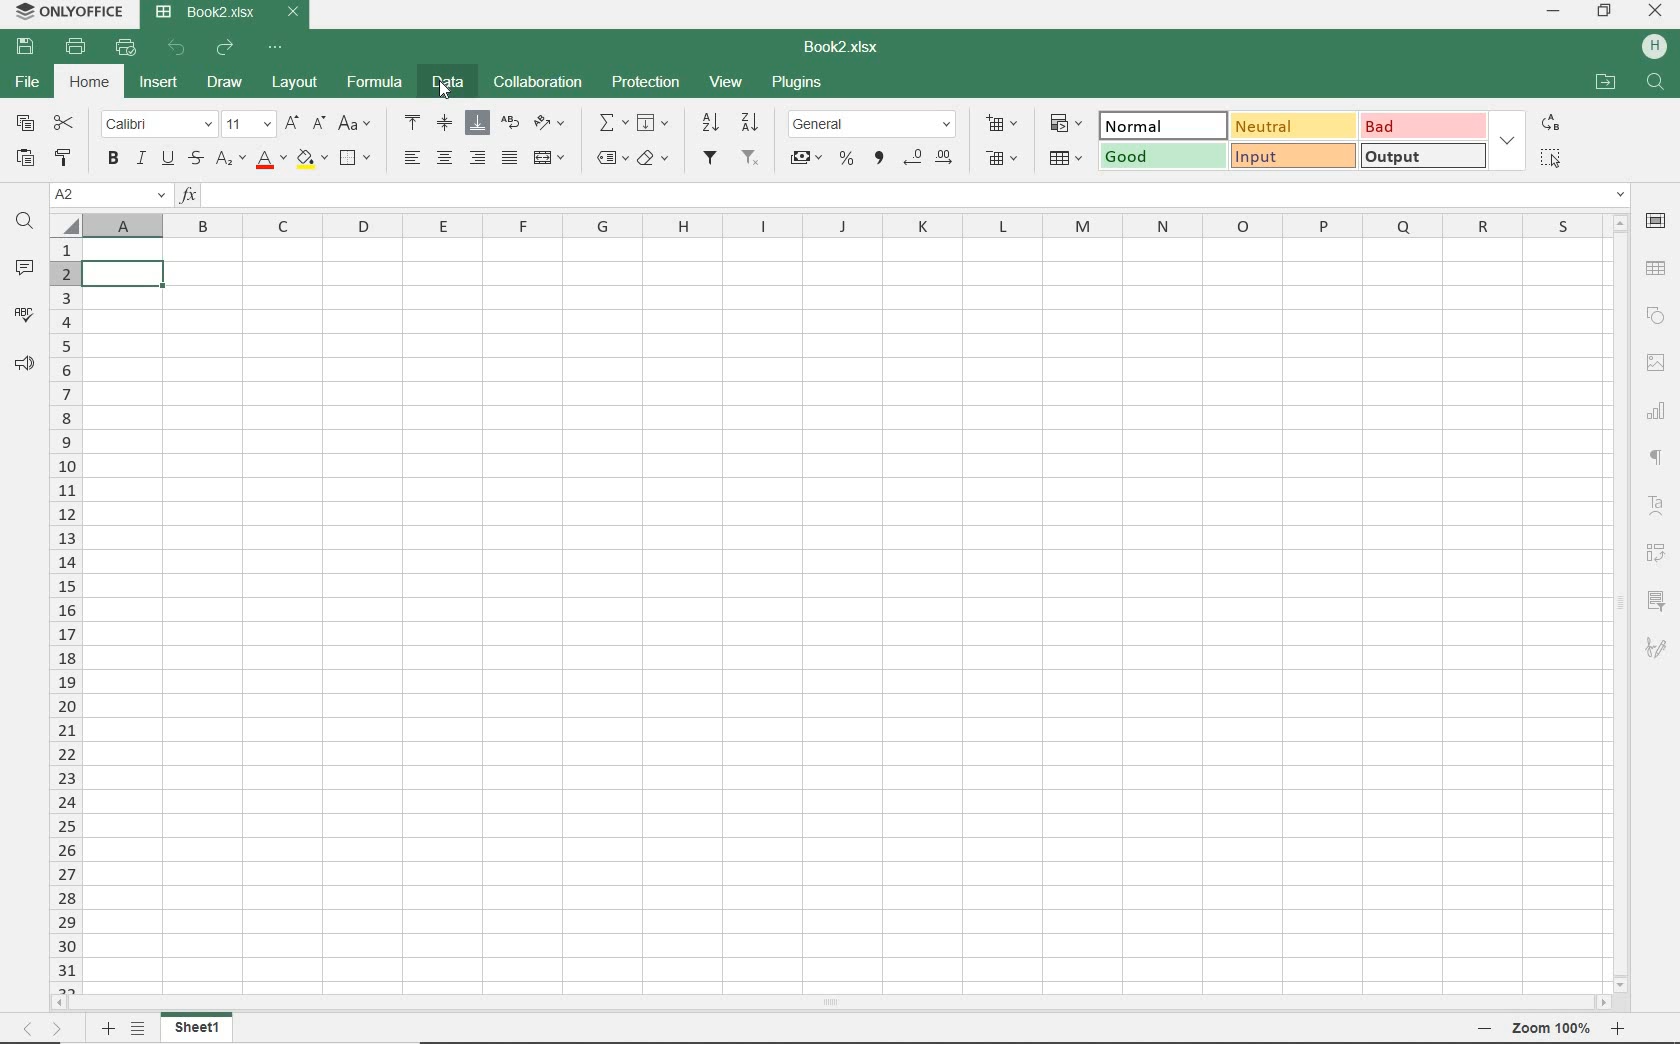  What do you see at coordinates (25, 314) in the screenshot?
I see `SPELL CHECKING` at bounding box center [25, 314].